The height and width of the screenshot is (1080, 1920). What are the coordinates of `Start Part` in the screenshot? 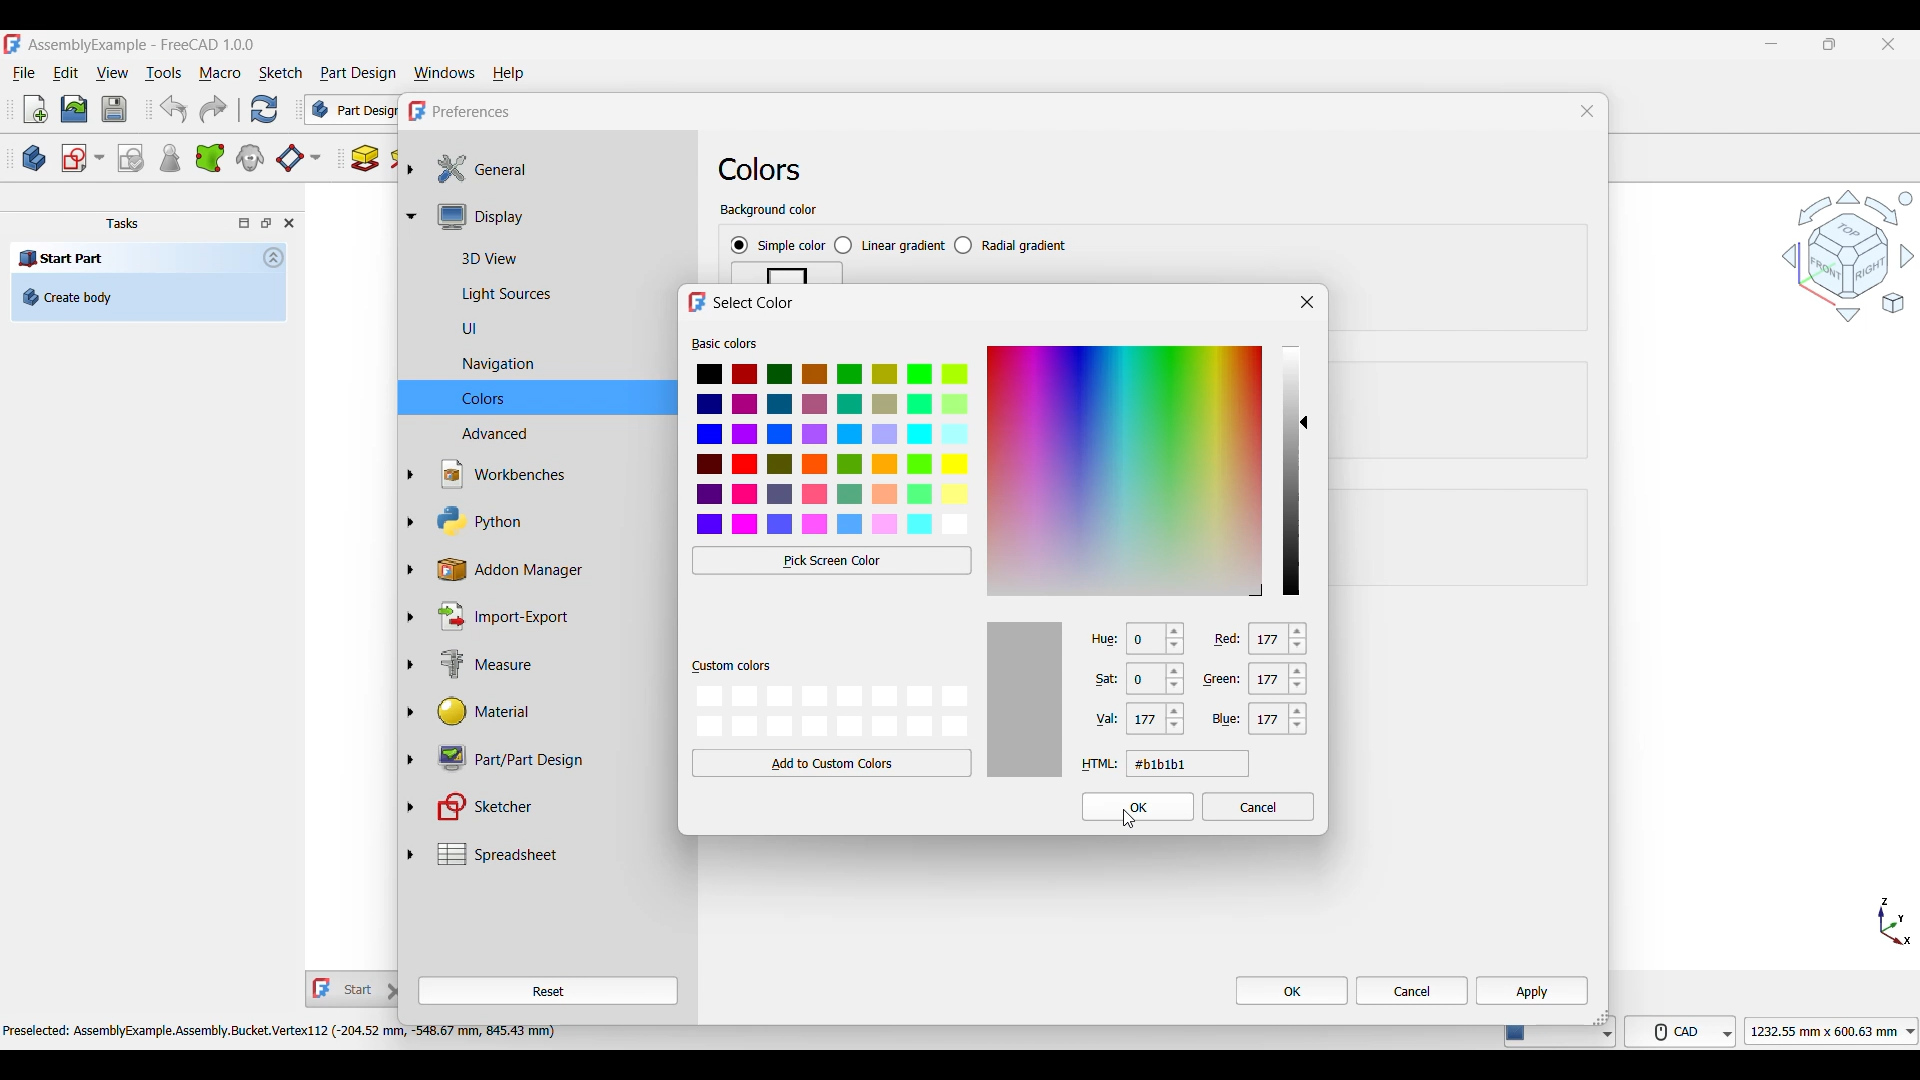 It's located at (62, 257).